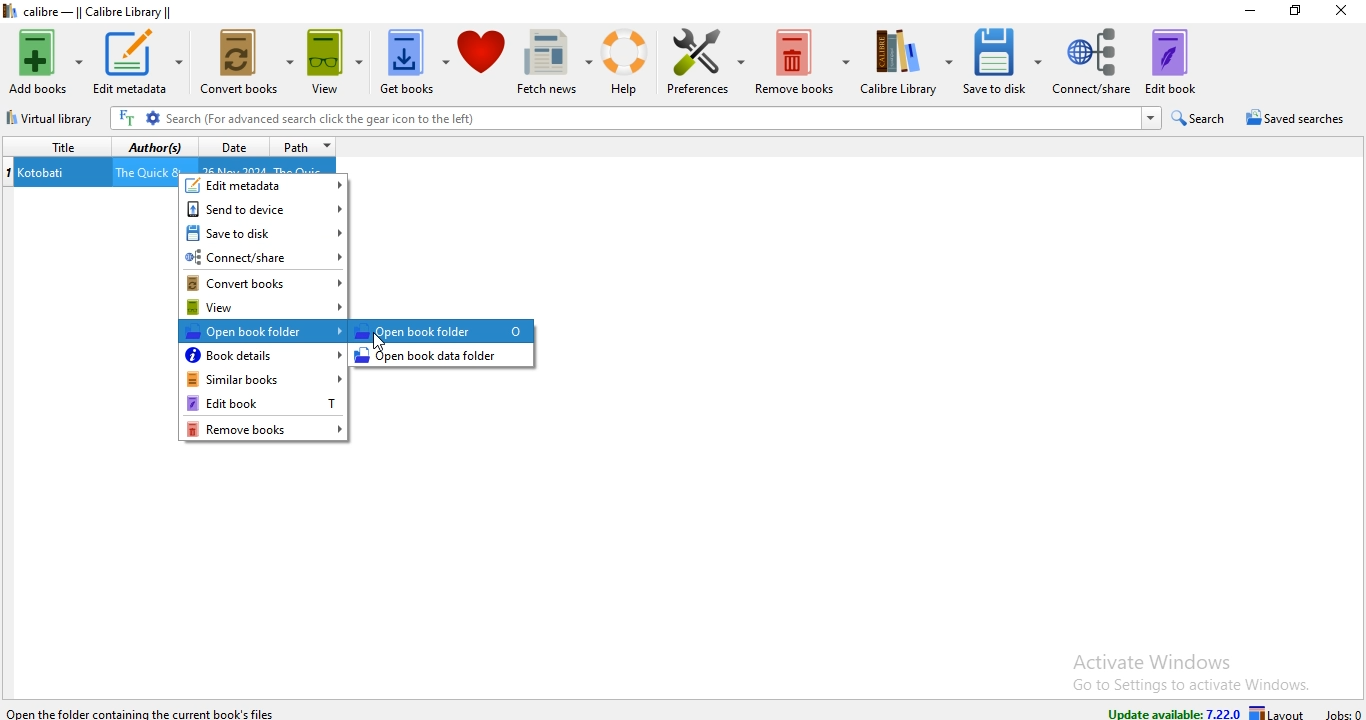 Image resolution: width=1366 pixels, height=720 pixels. Describe the element at coordinates (1199, 116) in the screenshot. I see `search` at that location.